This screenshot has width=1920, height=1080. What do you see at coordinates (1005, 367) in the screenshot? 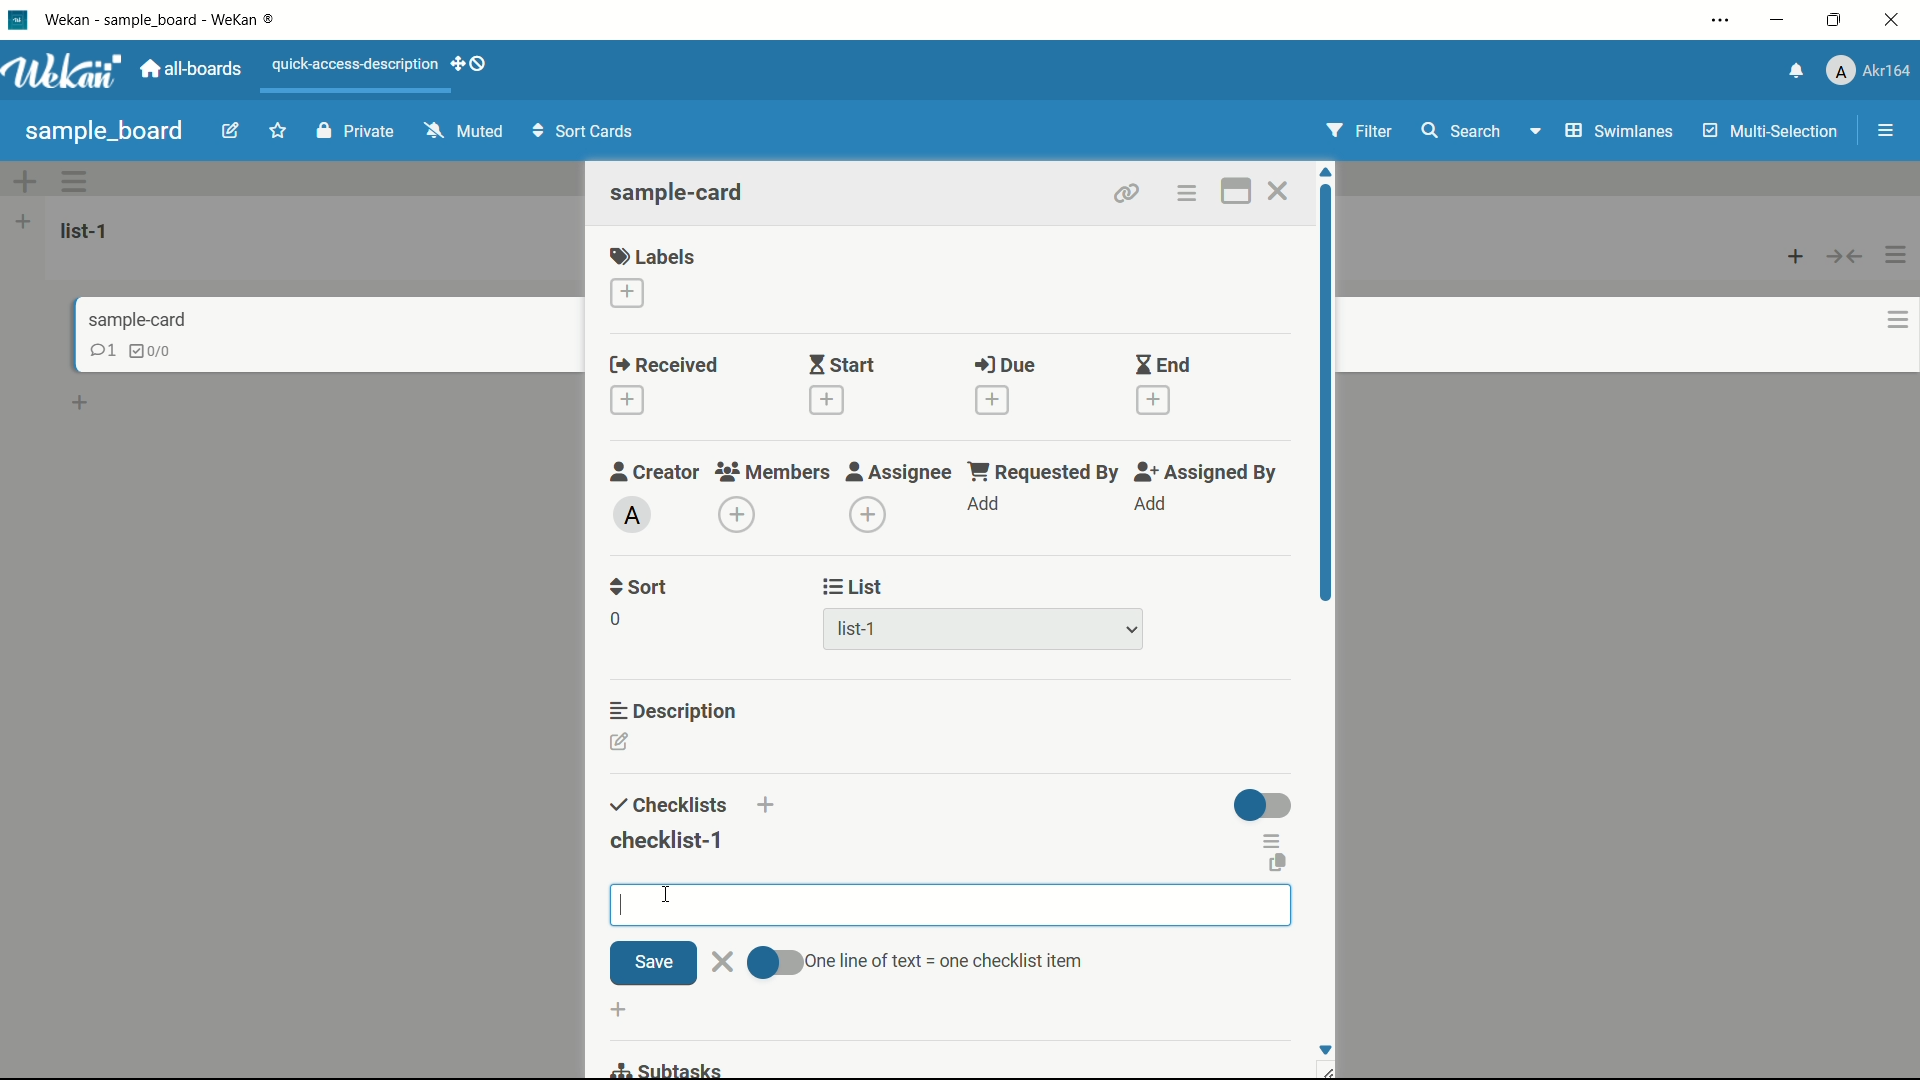
I see `due` at bounding box center [1005, 367].